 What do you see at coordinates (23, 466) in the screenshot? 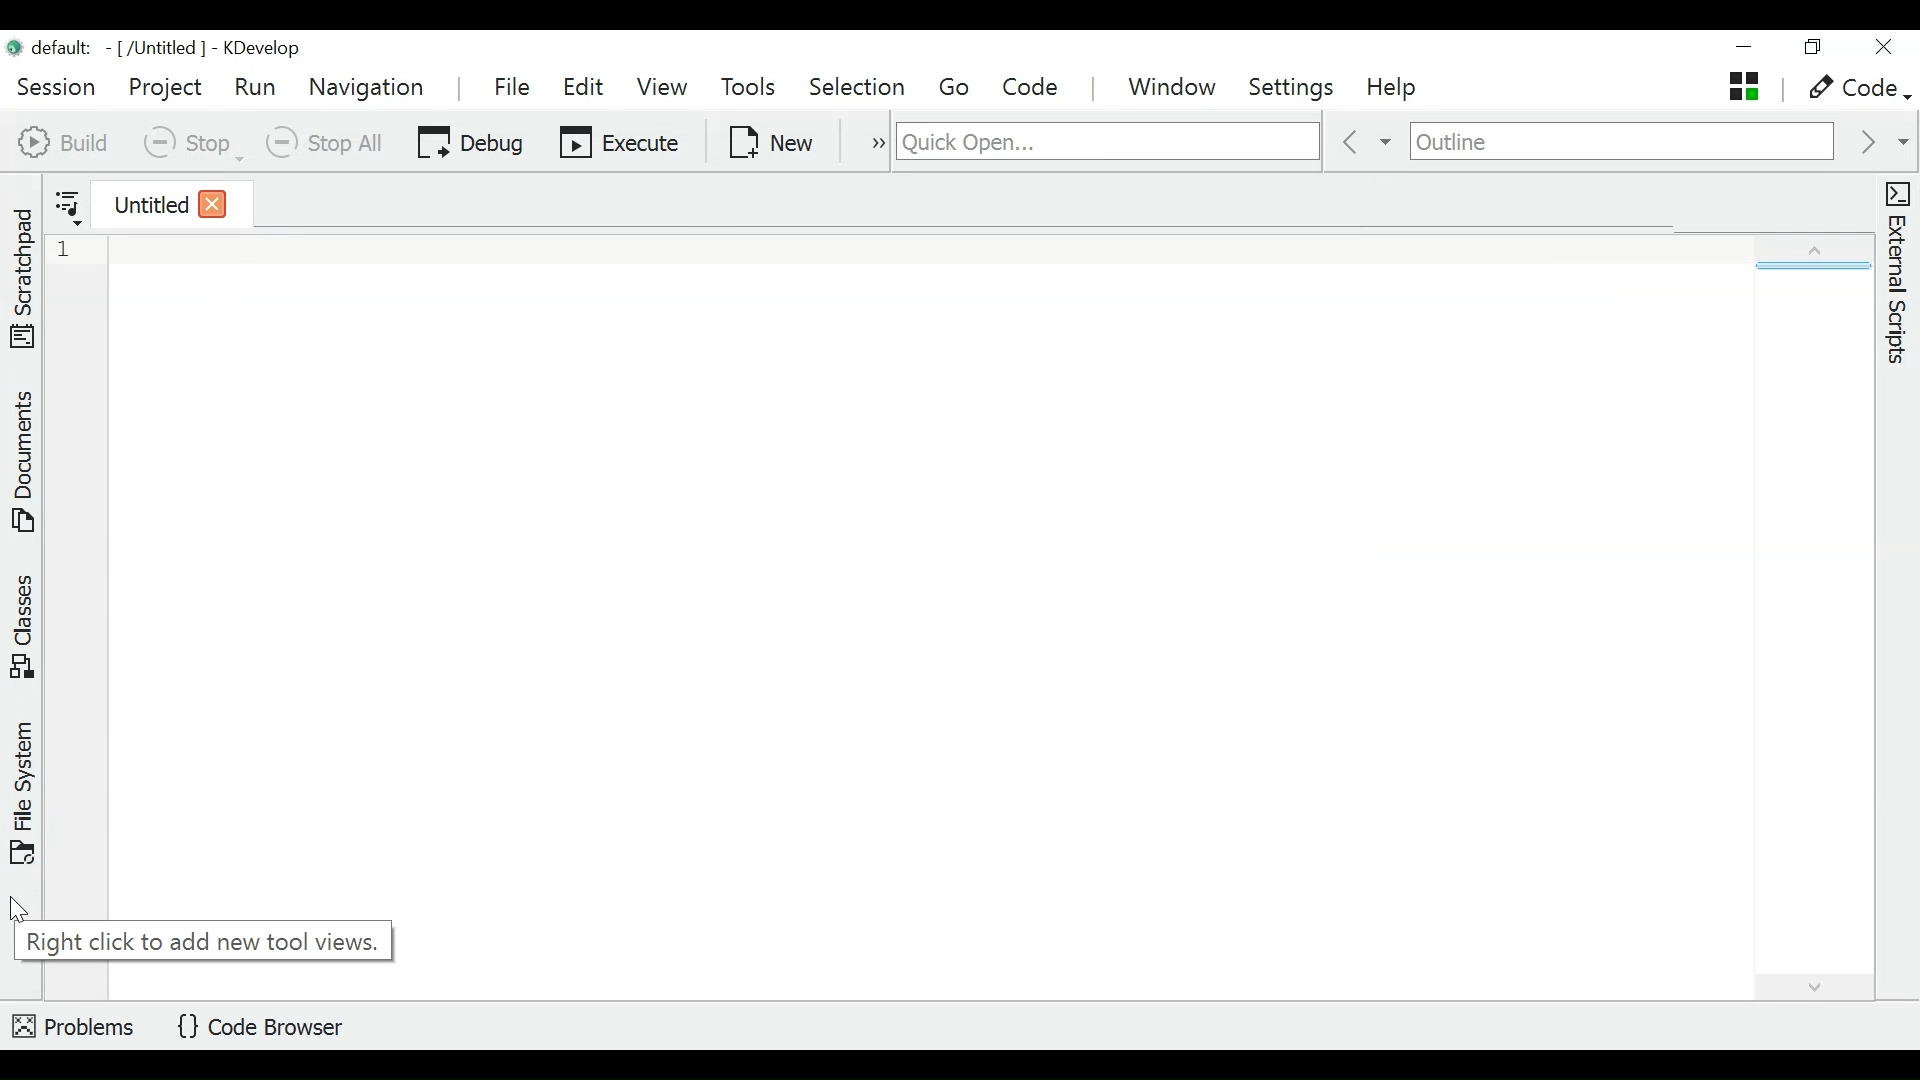
I see `Documents` at bounding box center [23, 466].